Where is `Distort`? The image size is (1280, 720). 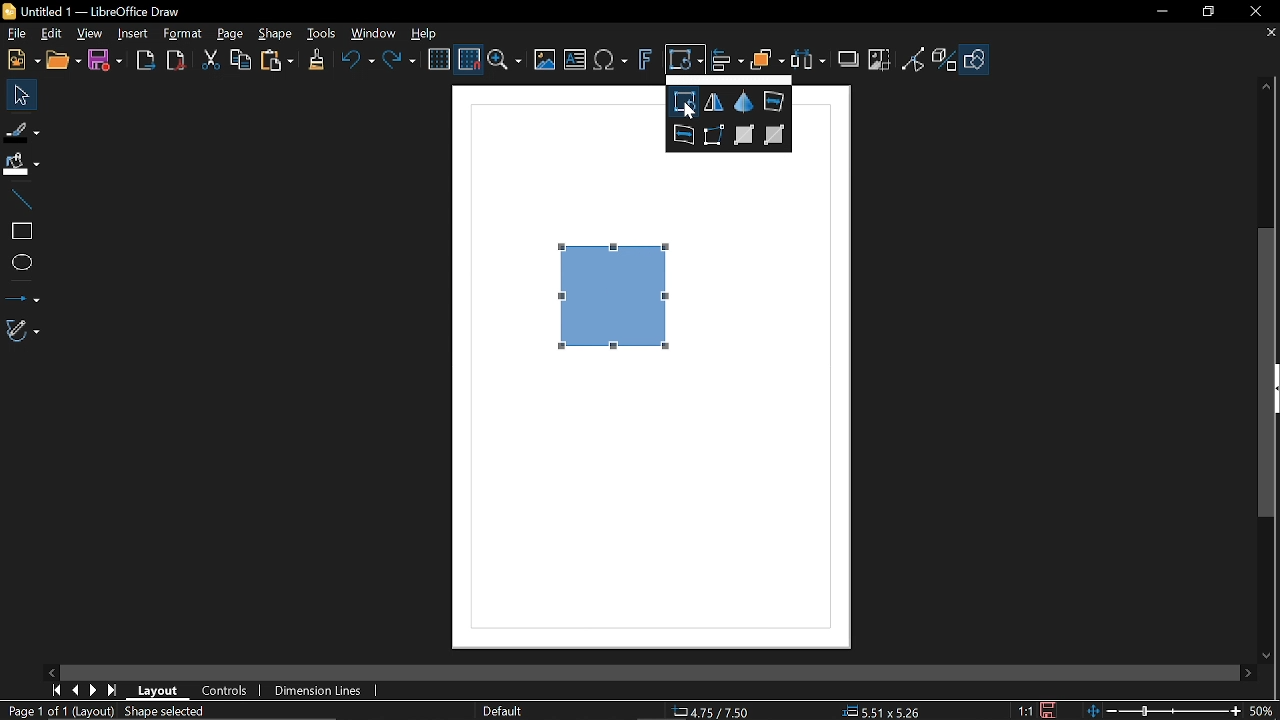
Distort is located at coordinates (715, 134).